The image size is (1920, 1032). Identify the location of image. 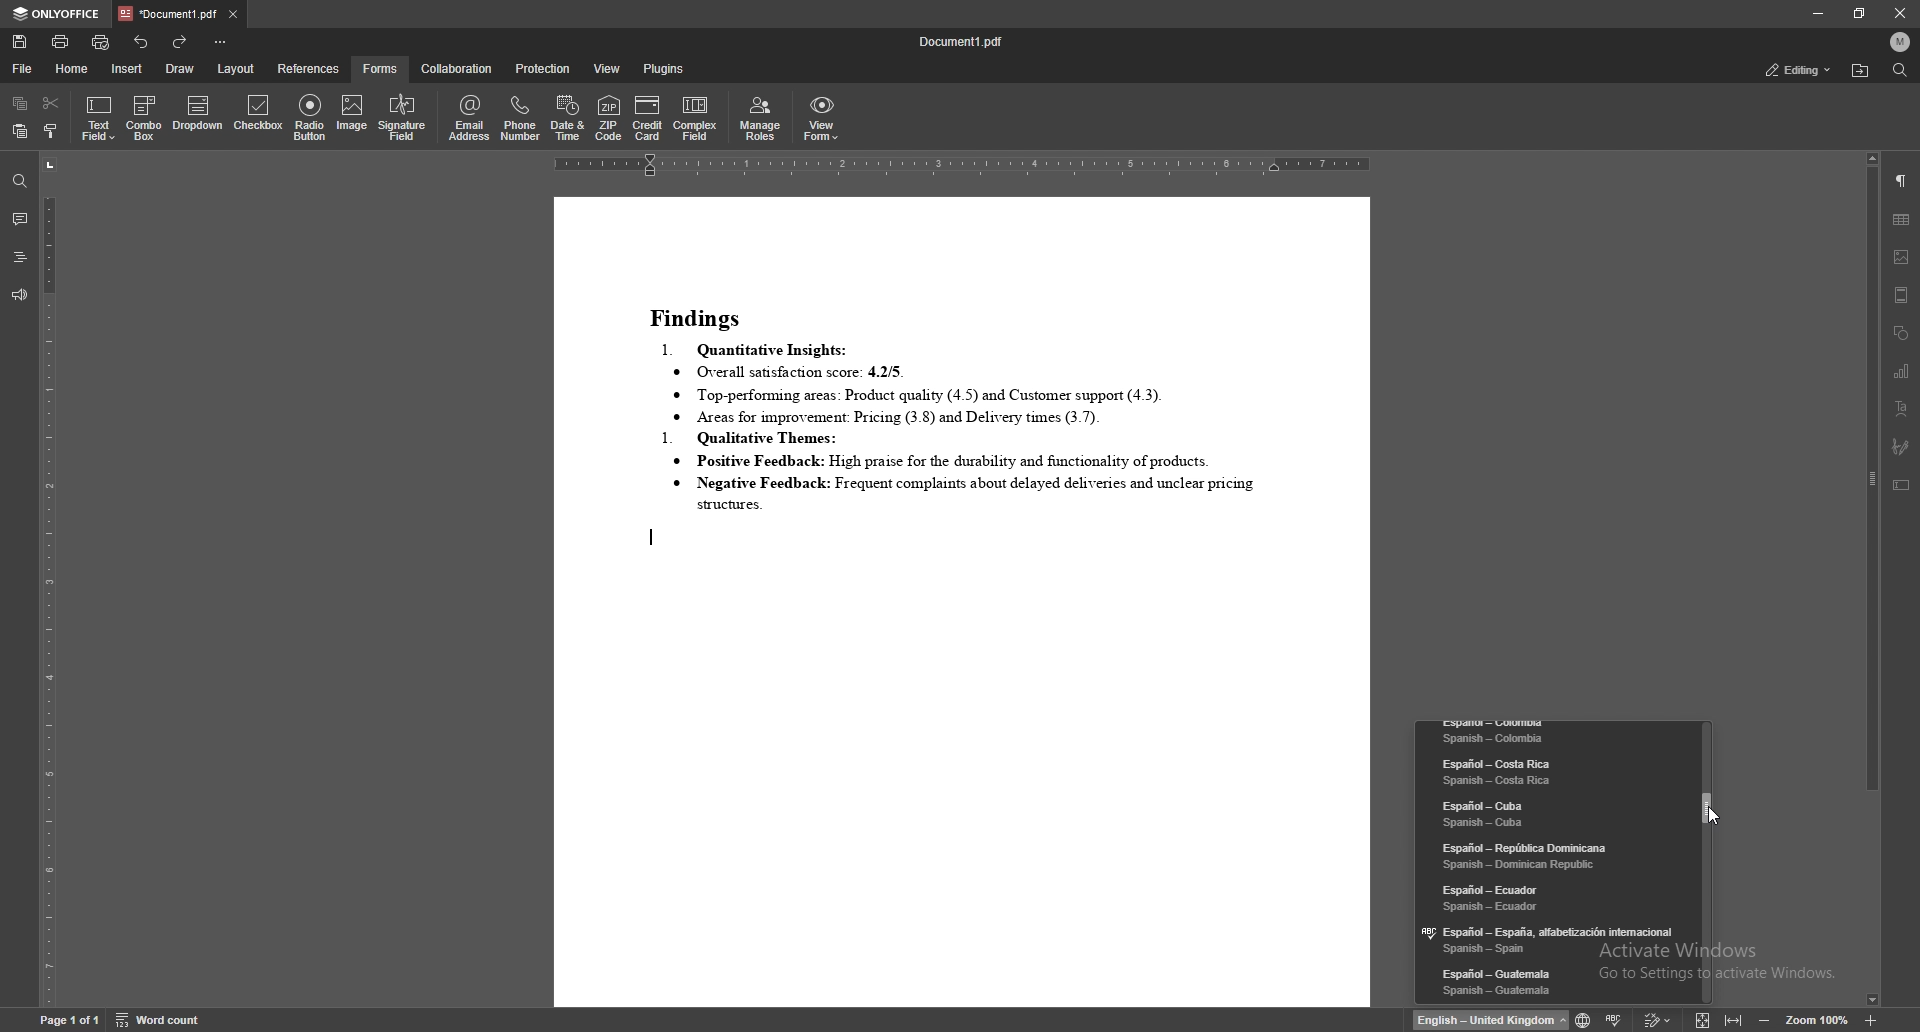
(1902, 257).